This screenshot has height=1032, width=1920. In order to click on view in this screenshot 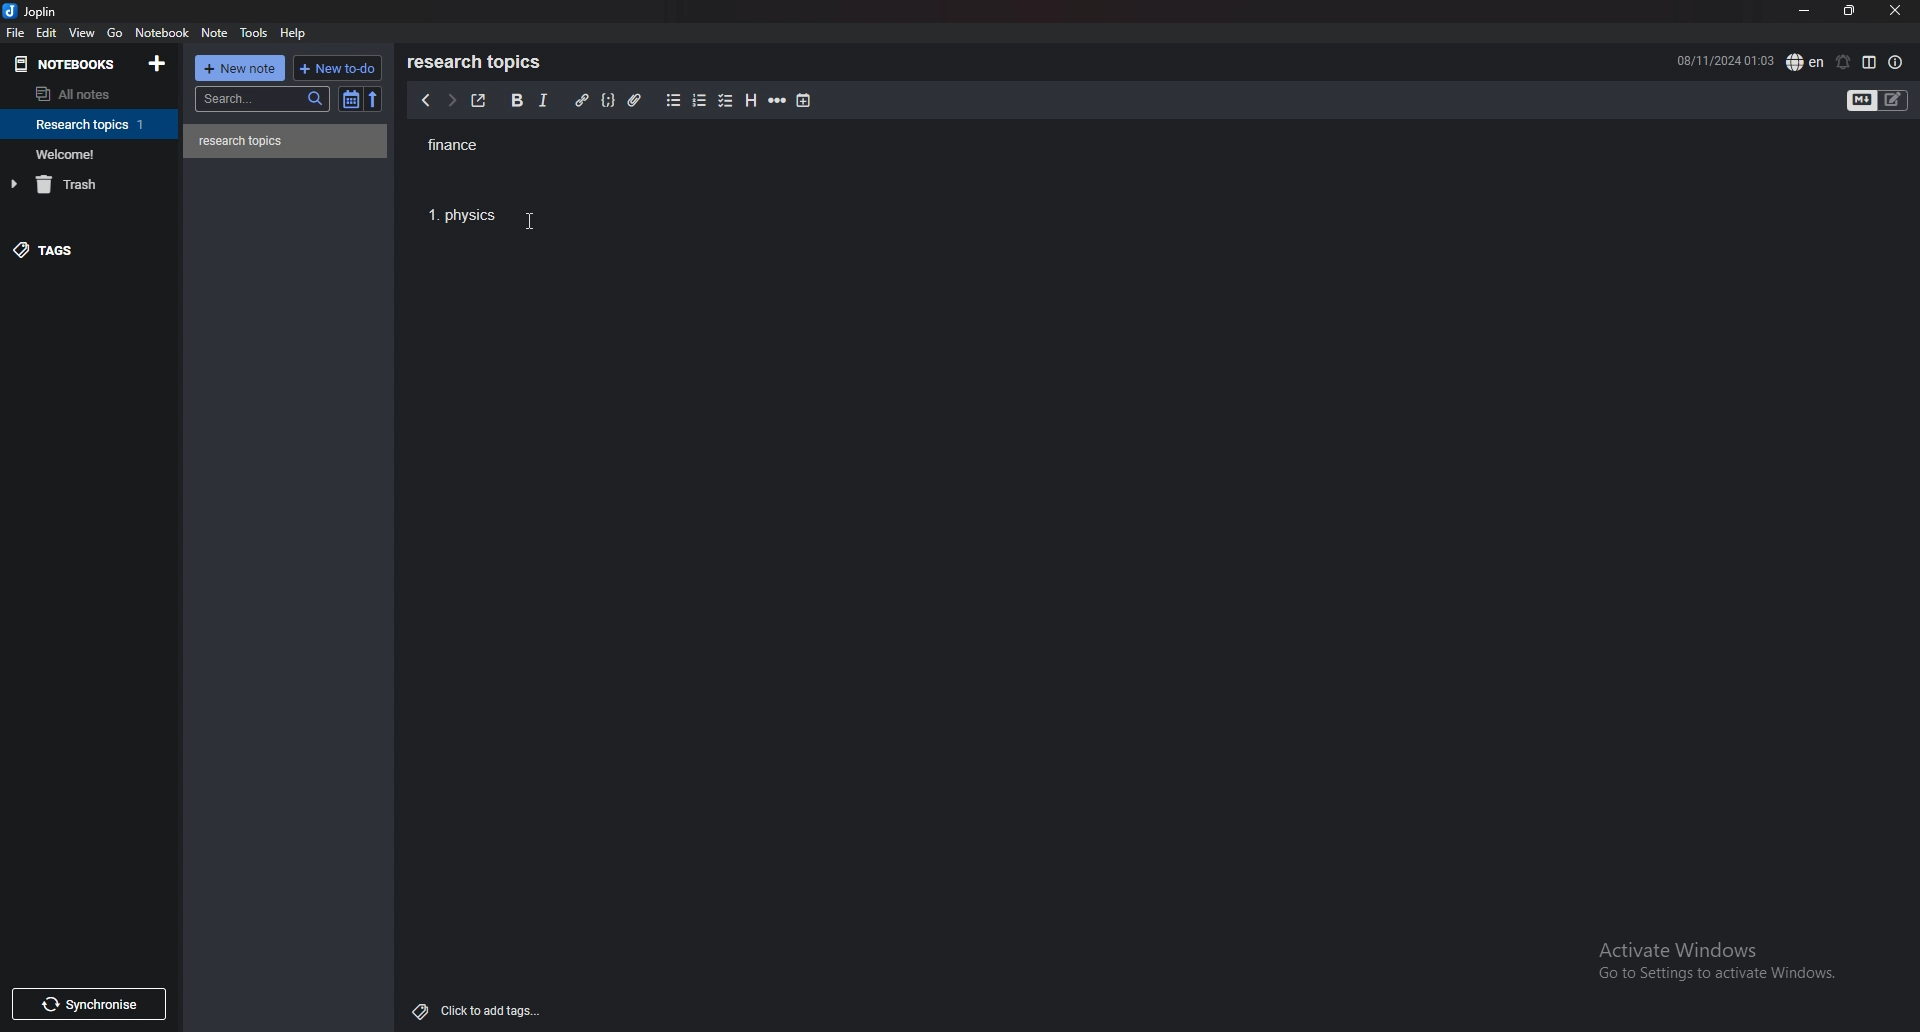, I will do `click(83, 33)`.